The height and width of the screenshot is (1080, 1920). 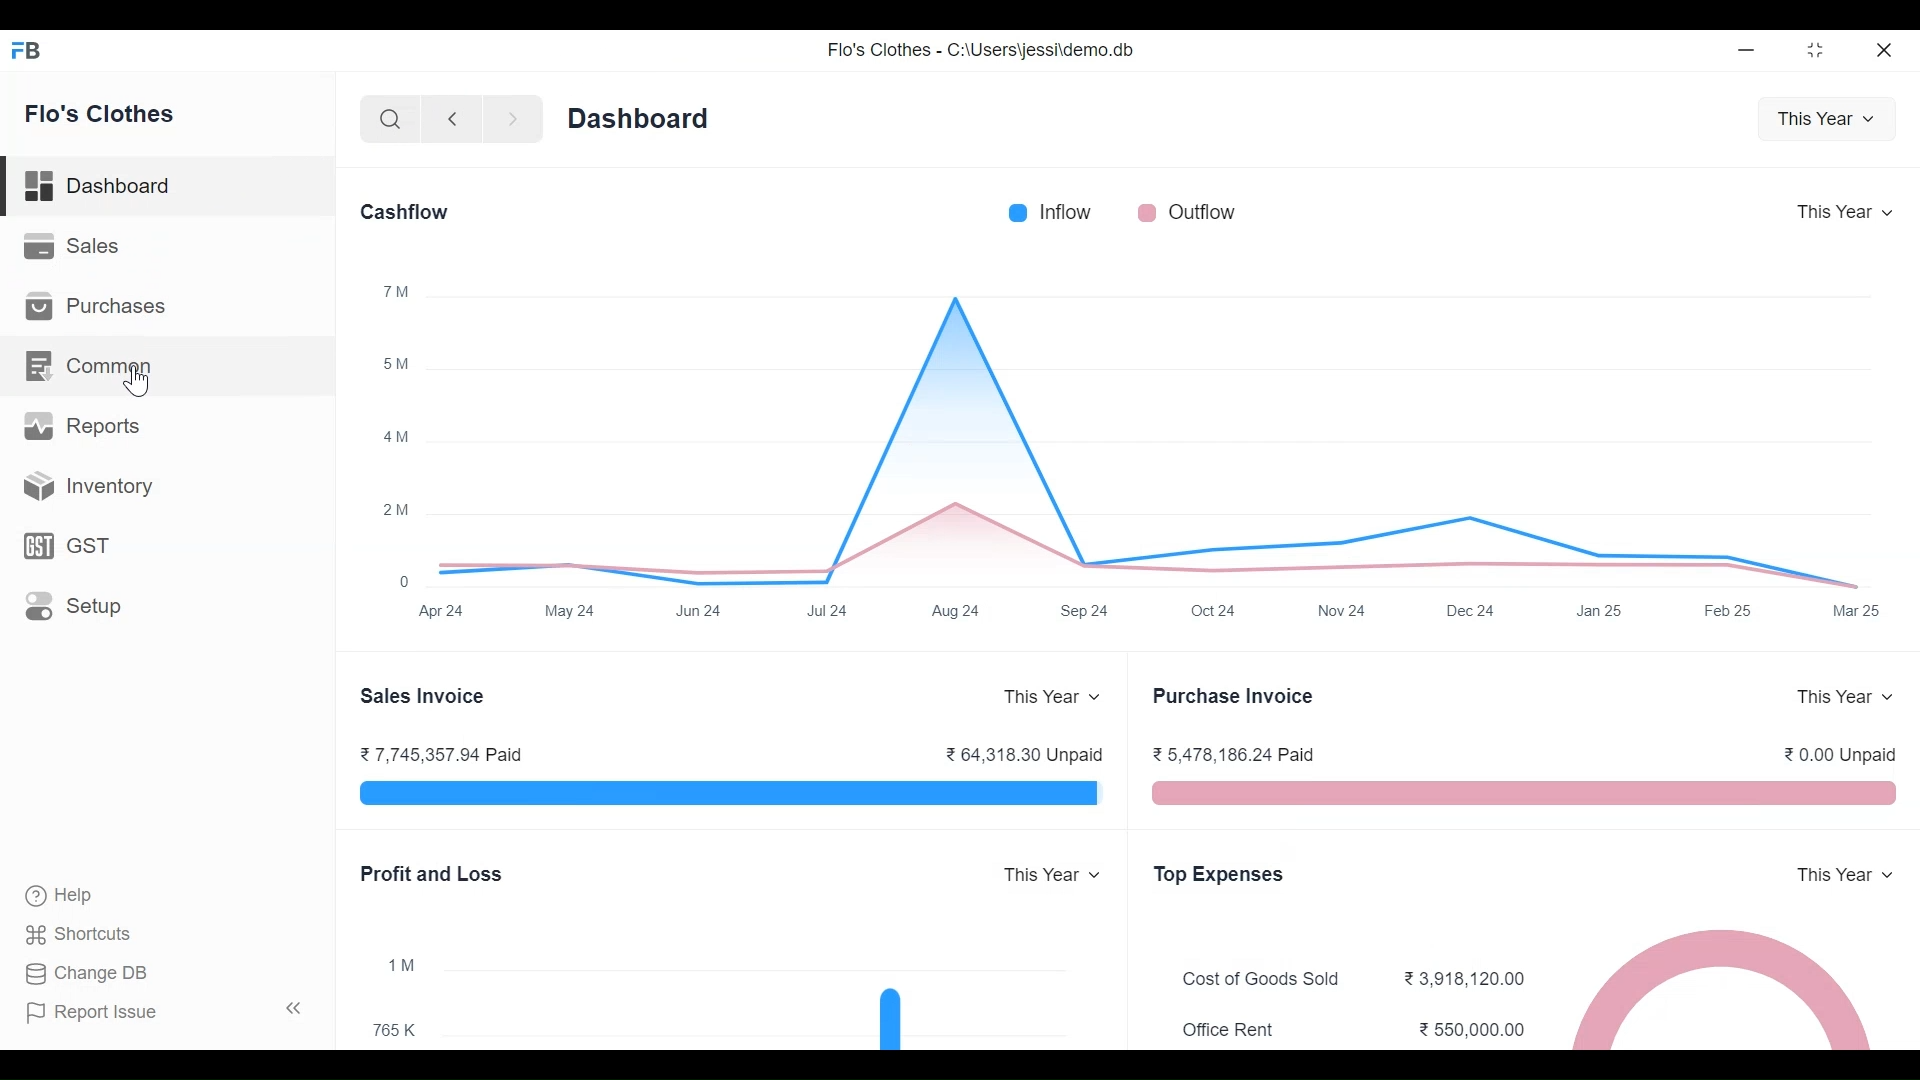 I want to click on 2M, so click(x=396, y=509).